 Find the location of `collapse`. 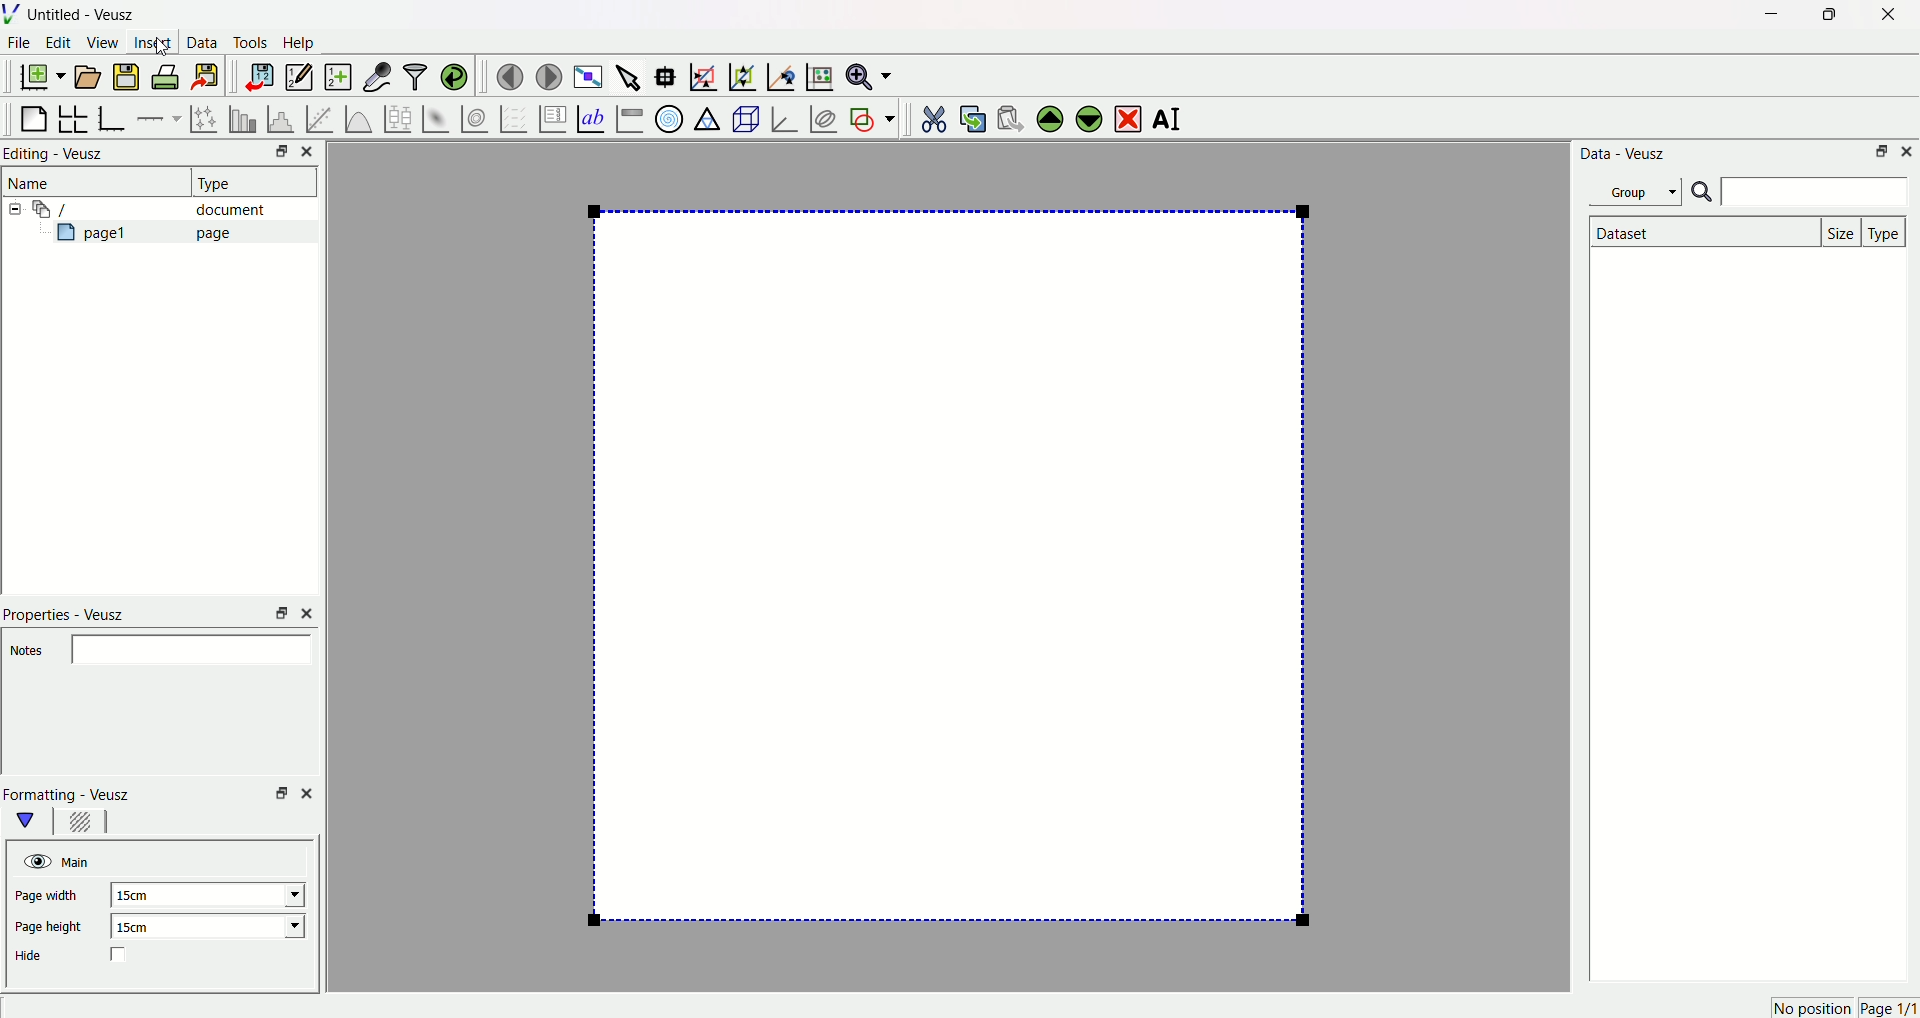

collapse is located at coordinates (18, 209).